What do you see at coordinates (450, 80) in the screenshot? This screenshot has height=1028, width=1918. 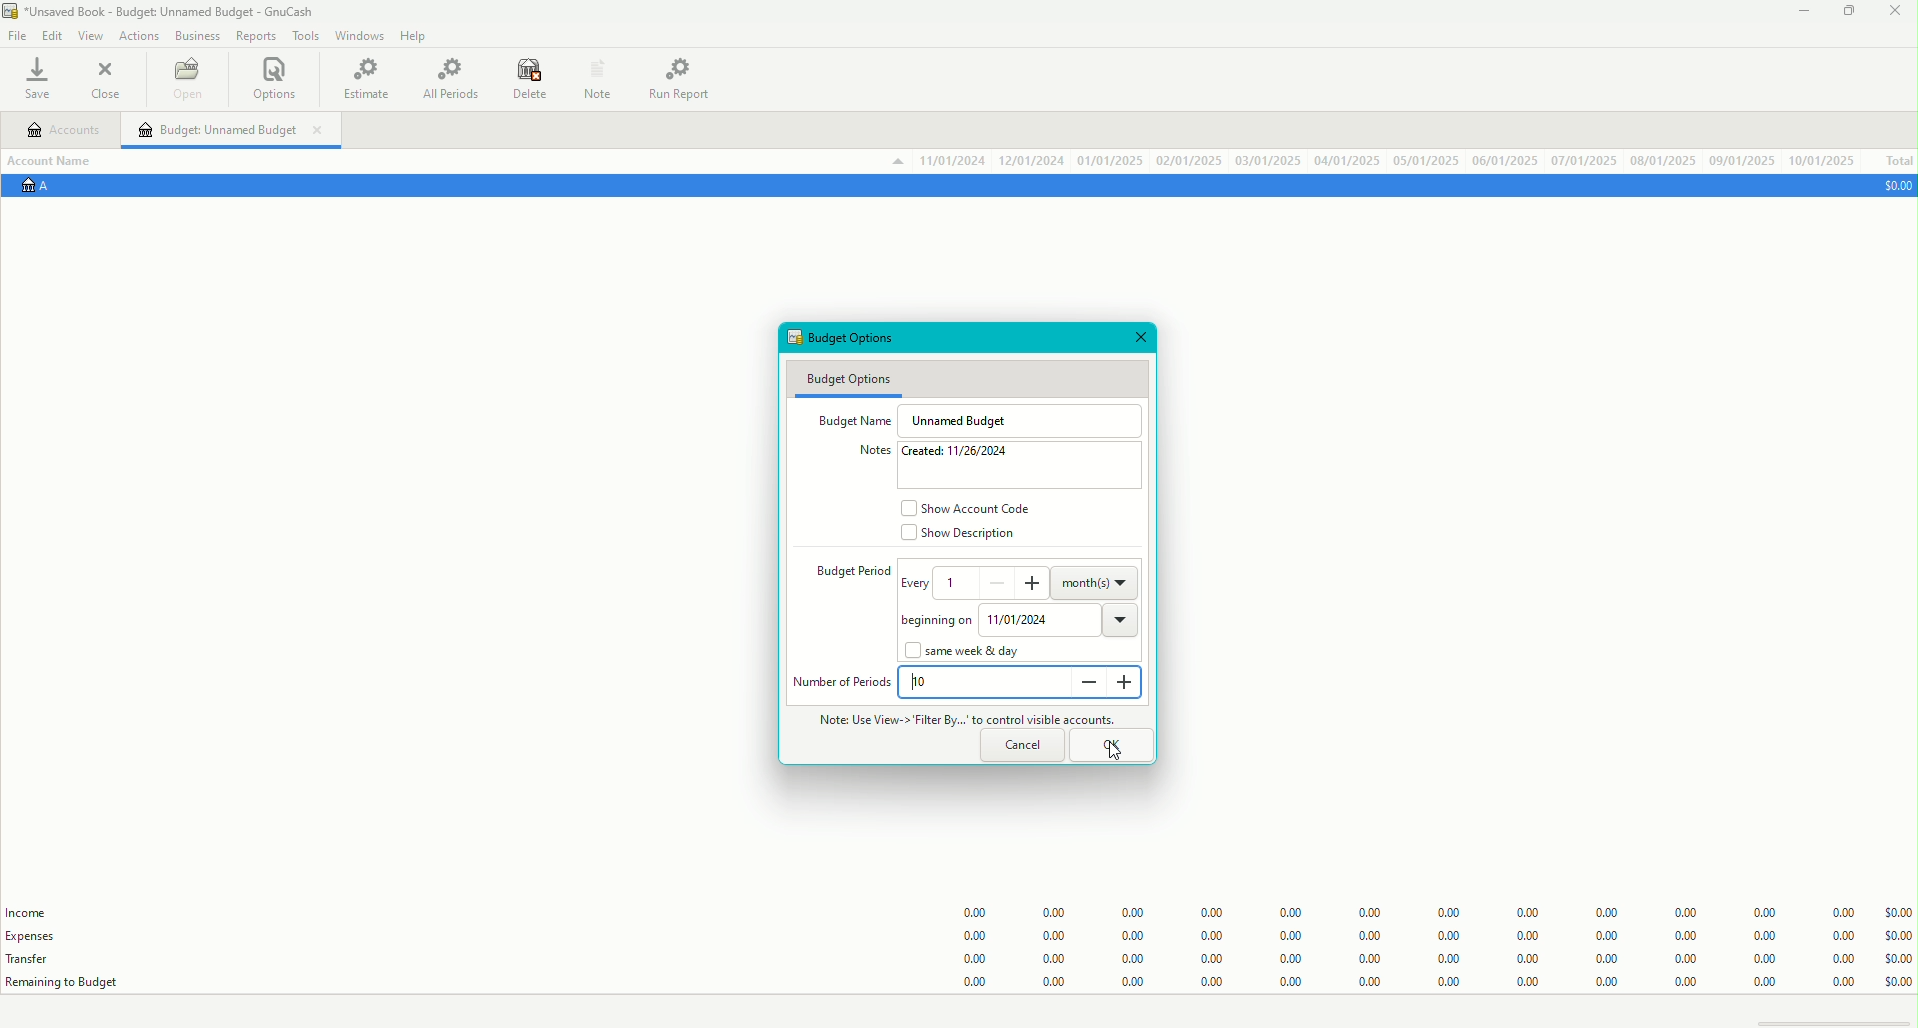 I see `All Periods` at bounding box center [450, 80].